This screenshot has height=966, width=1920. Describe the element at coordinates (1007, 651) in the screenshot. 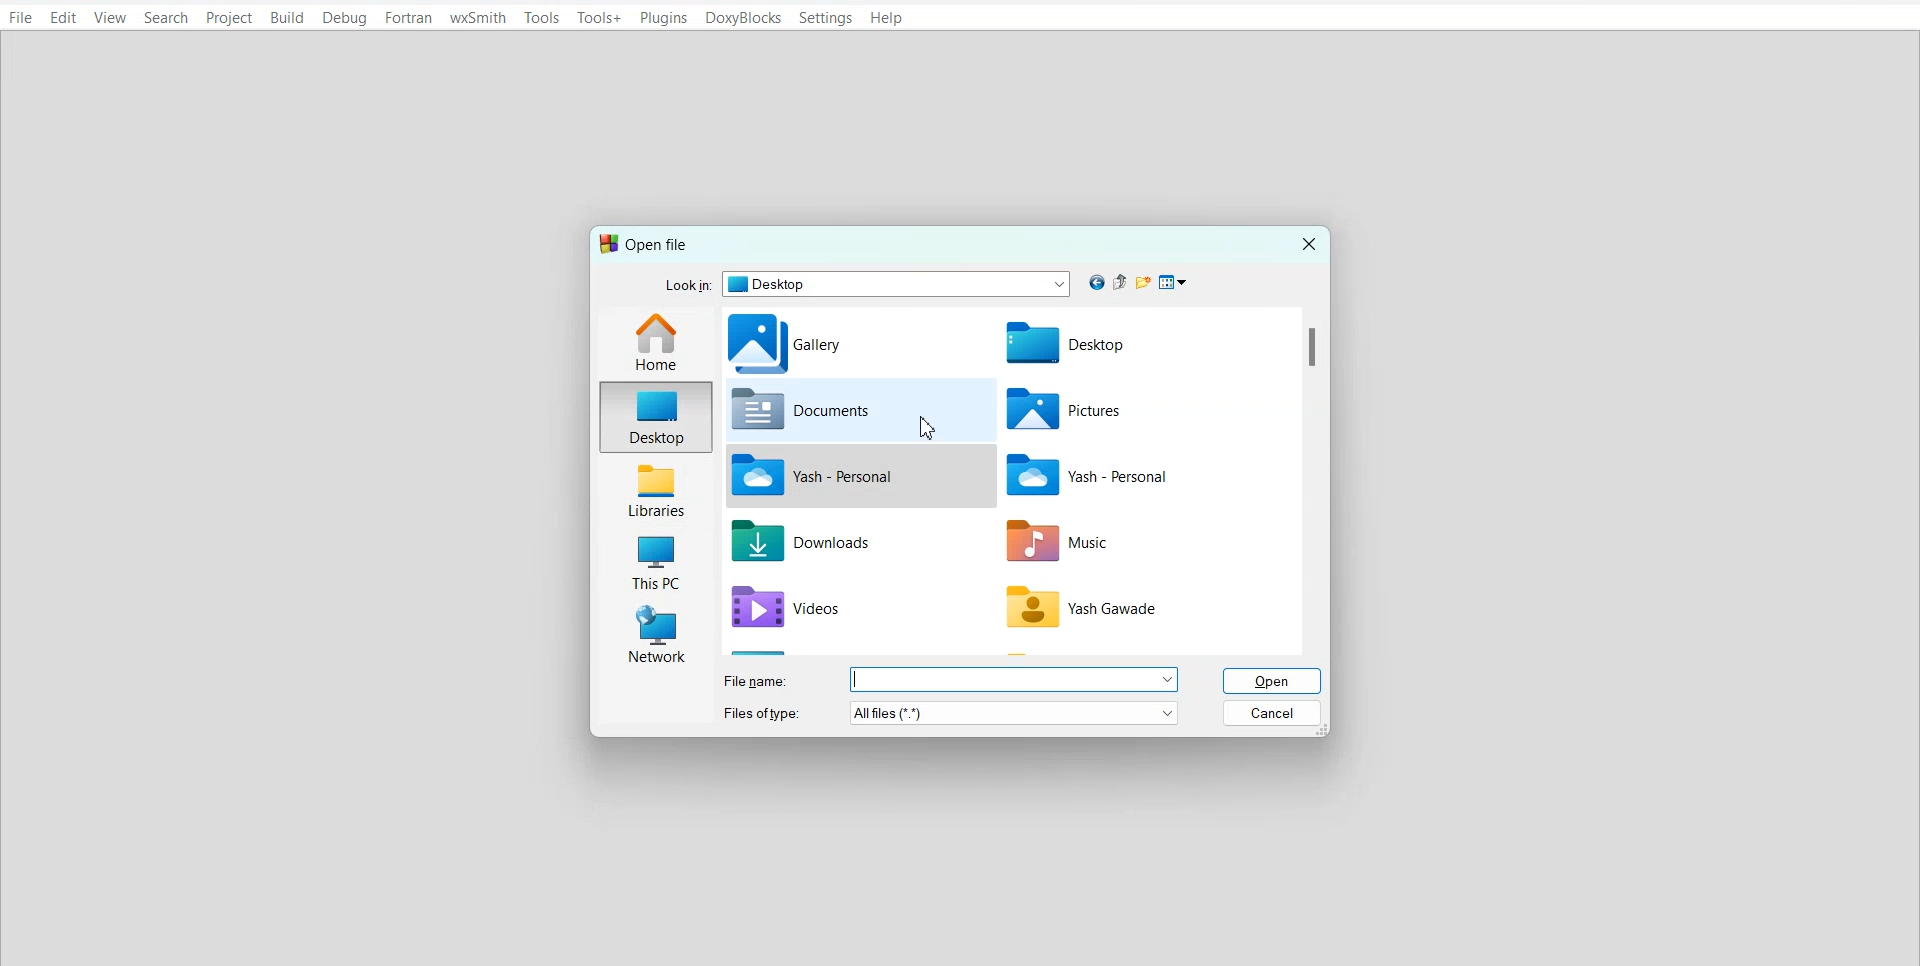

I see `Horizontal scroll bar` at that location.